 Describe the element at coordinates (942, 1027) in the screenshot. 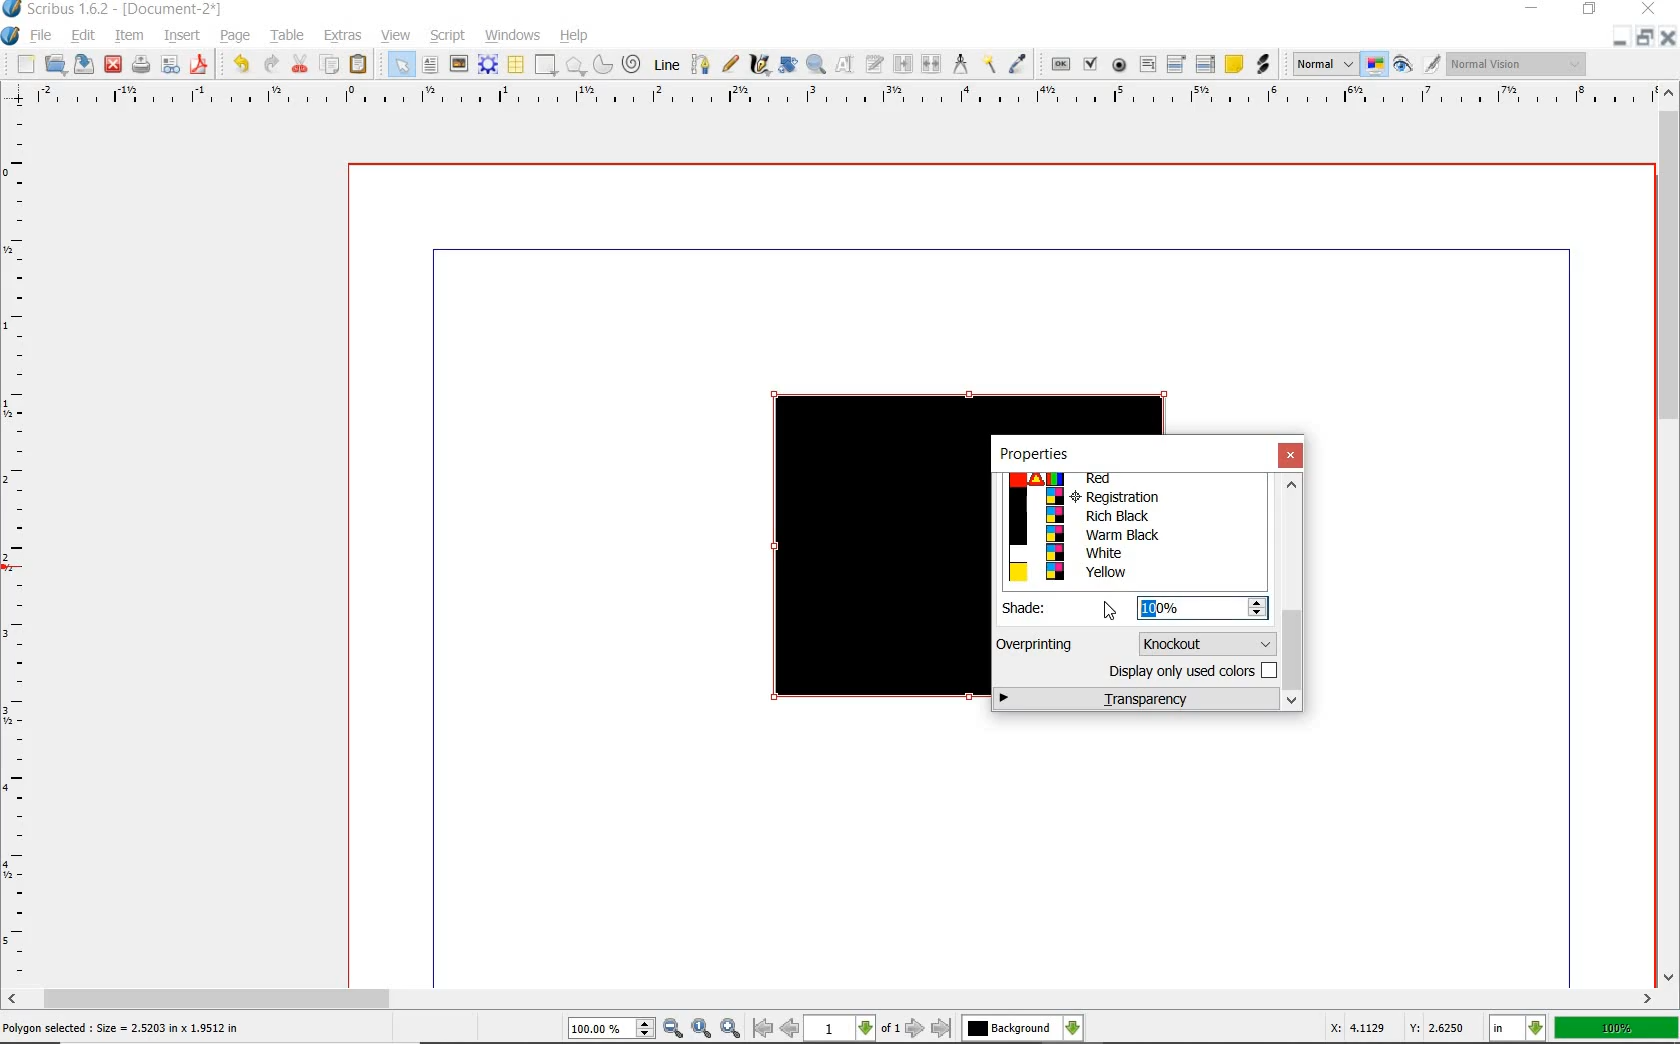

I see `go to last page` at that location.